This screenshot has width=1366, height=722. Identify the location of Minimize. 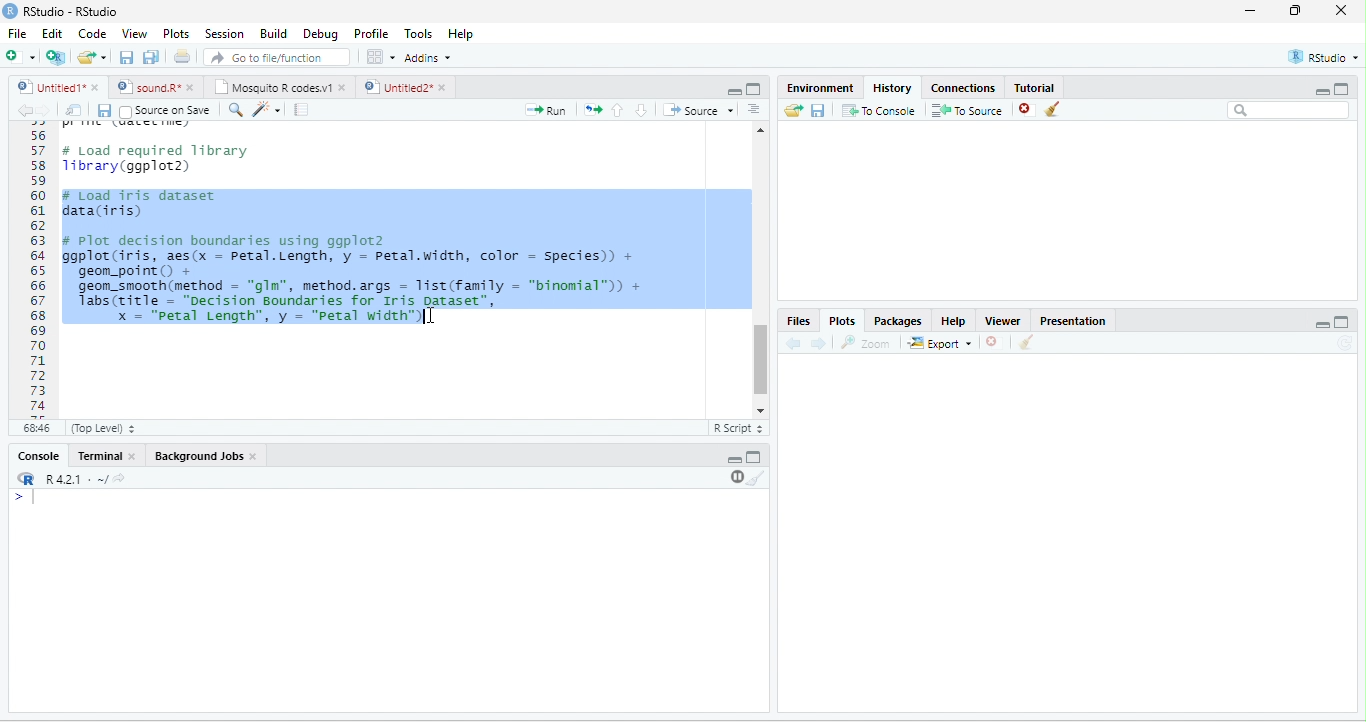
(1322, 326).